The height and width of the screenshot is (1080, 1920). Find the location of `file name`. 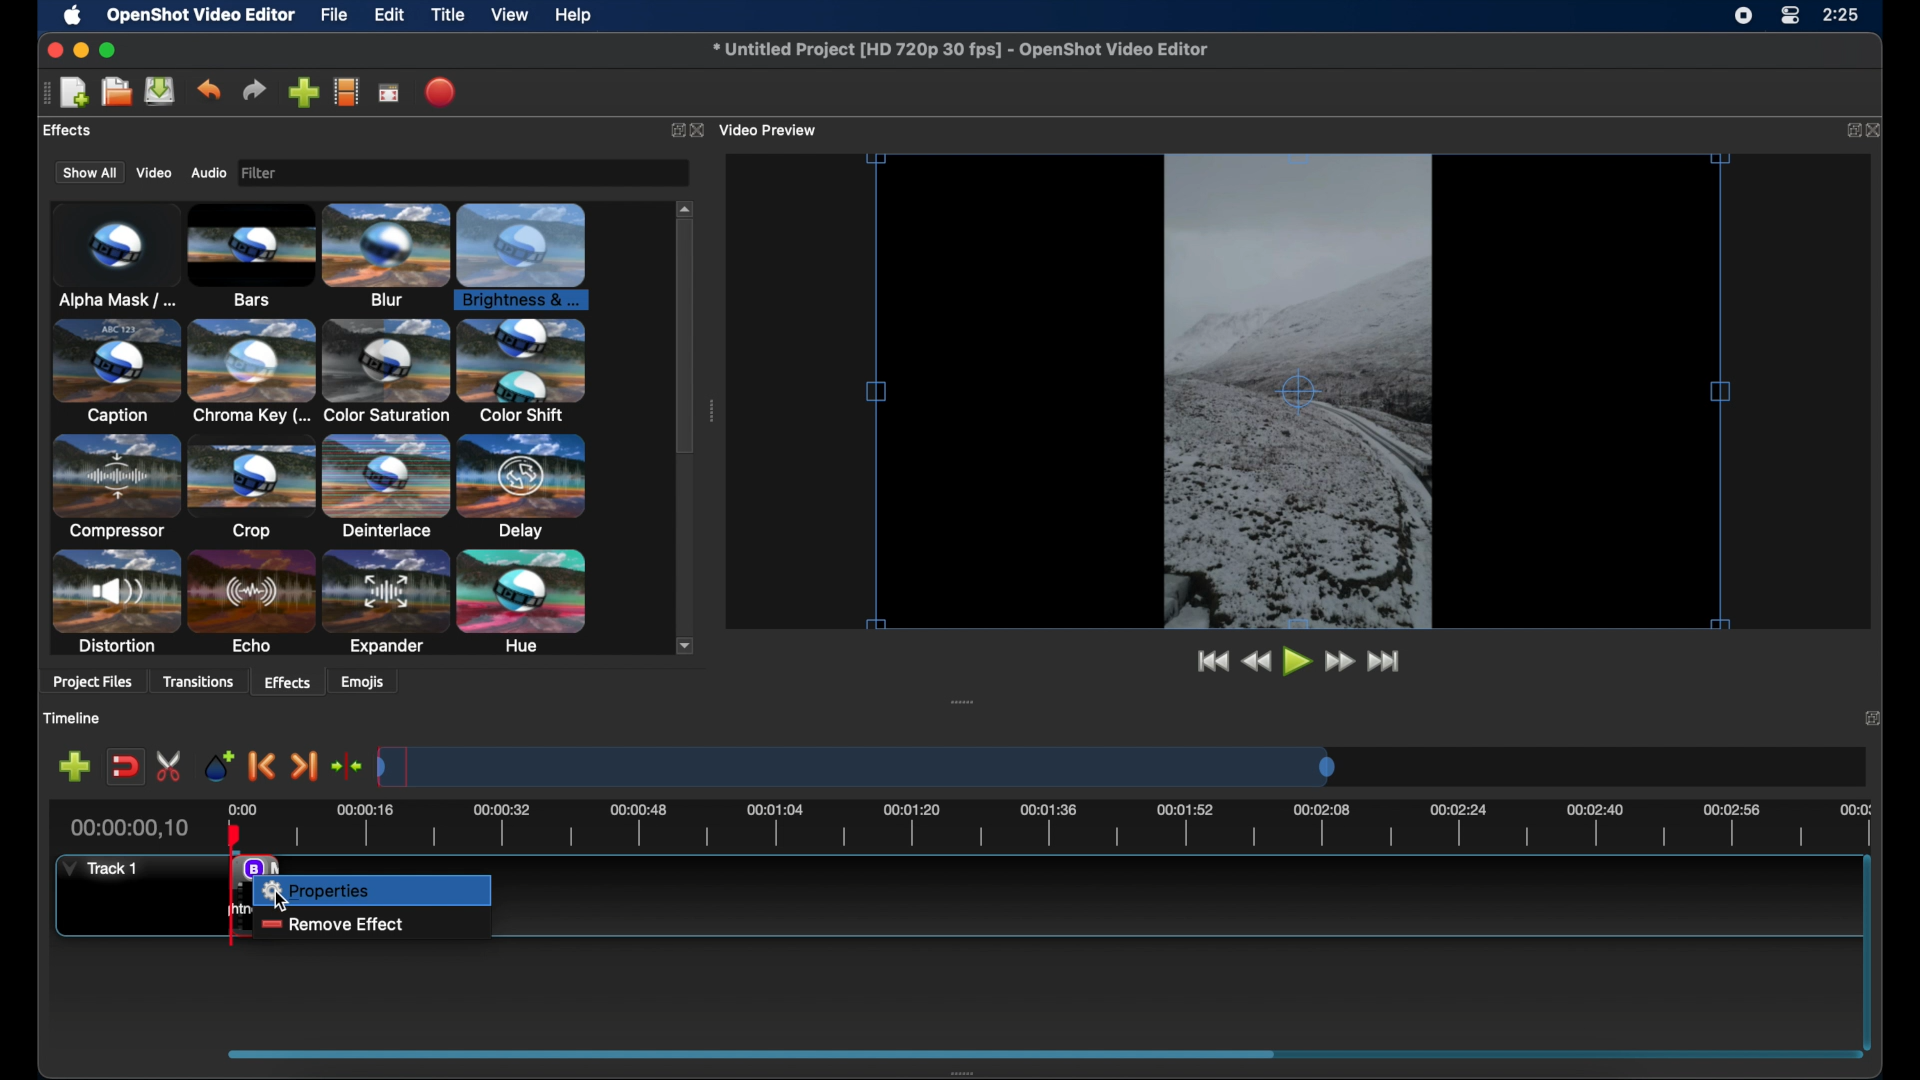

file name is located at coordinates (960, 50).